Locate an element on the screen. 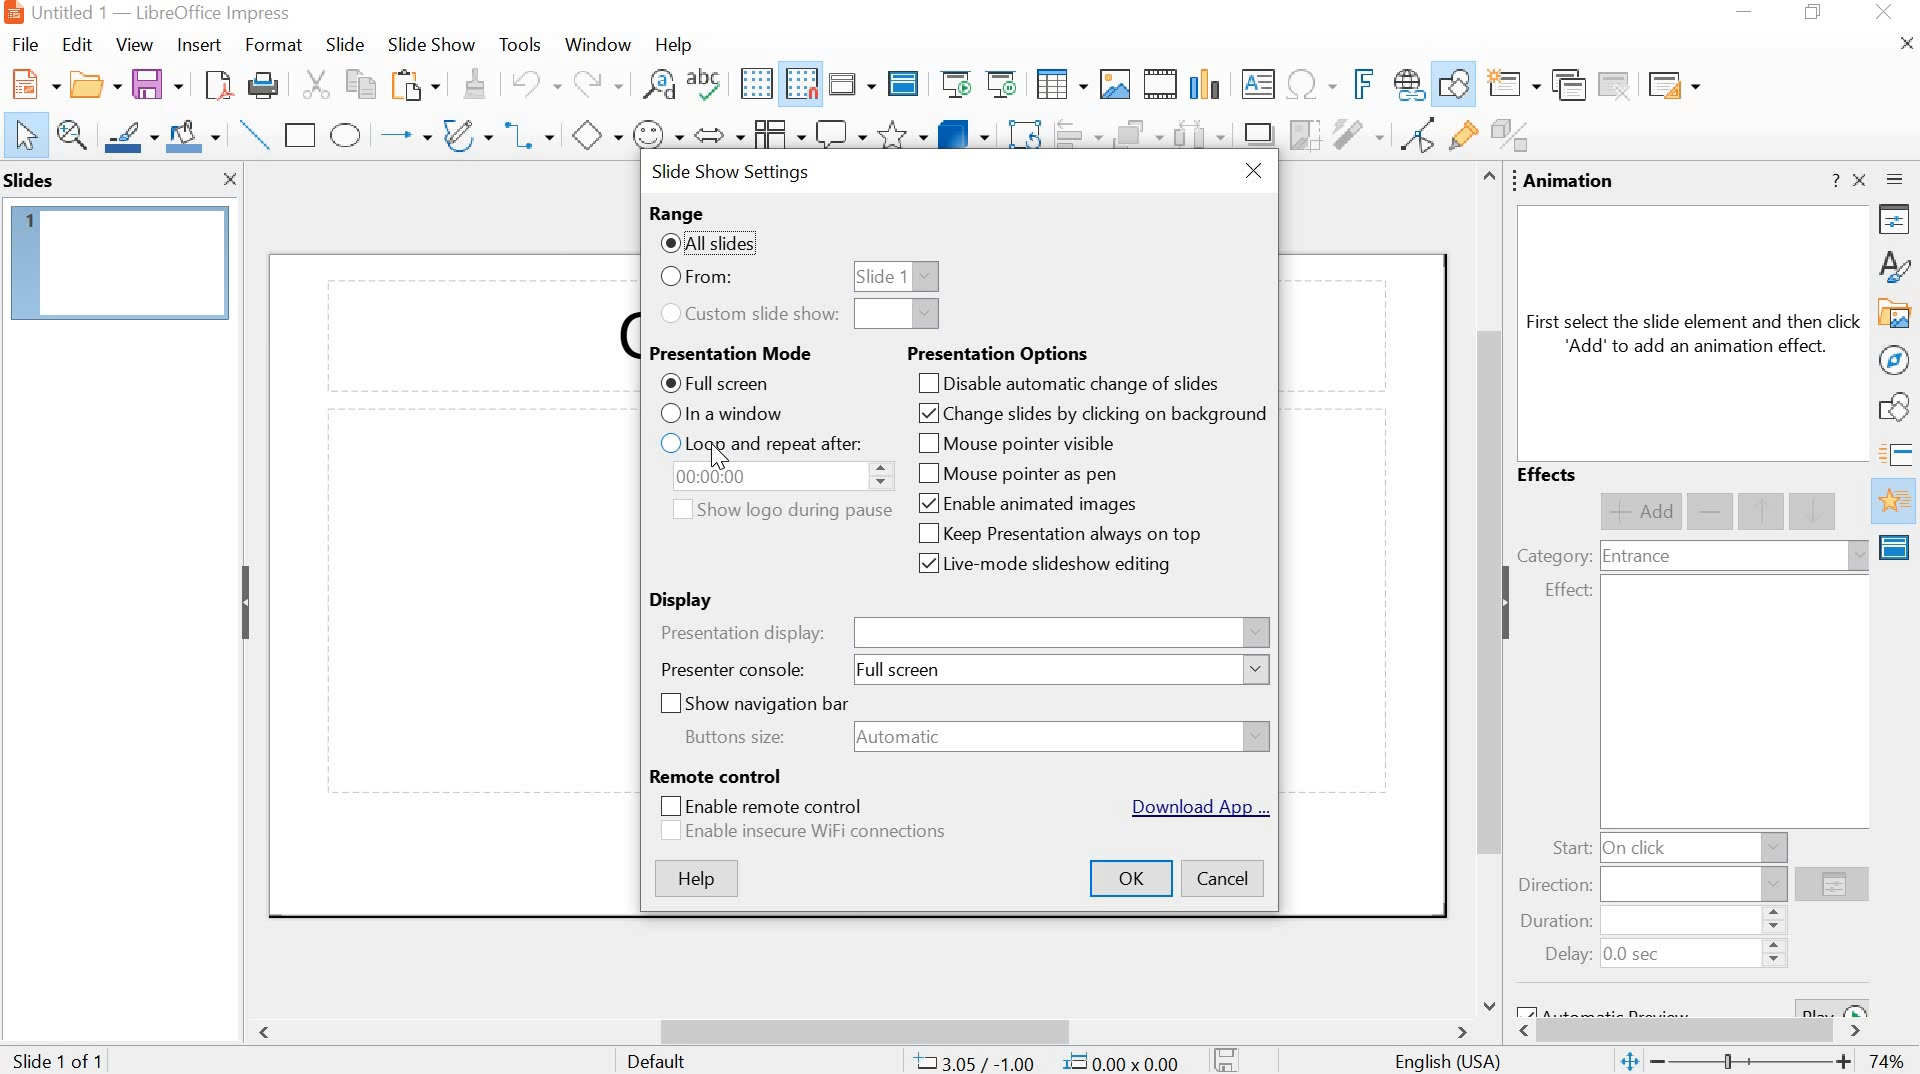 This screenshot has height=1074, width=1920. options is located at coordinates (1832, 887).